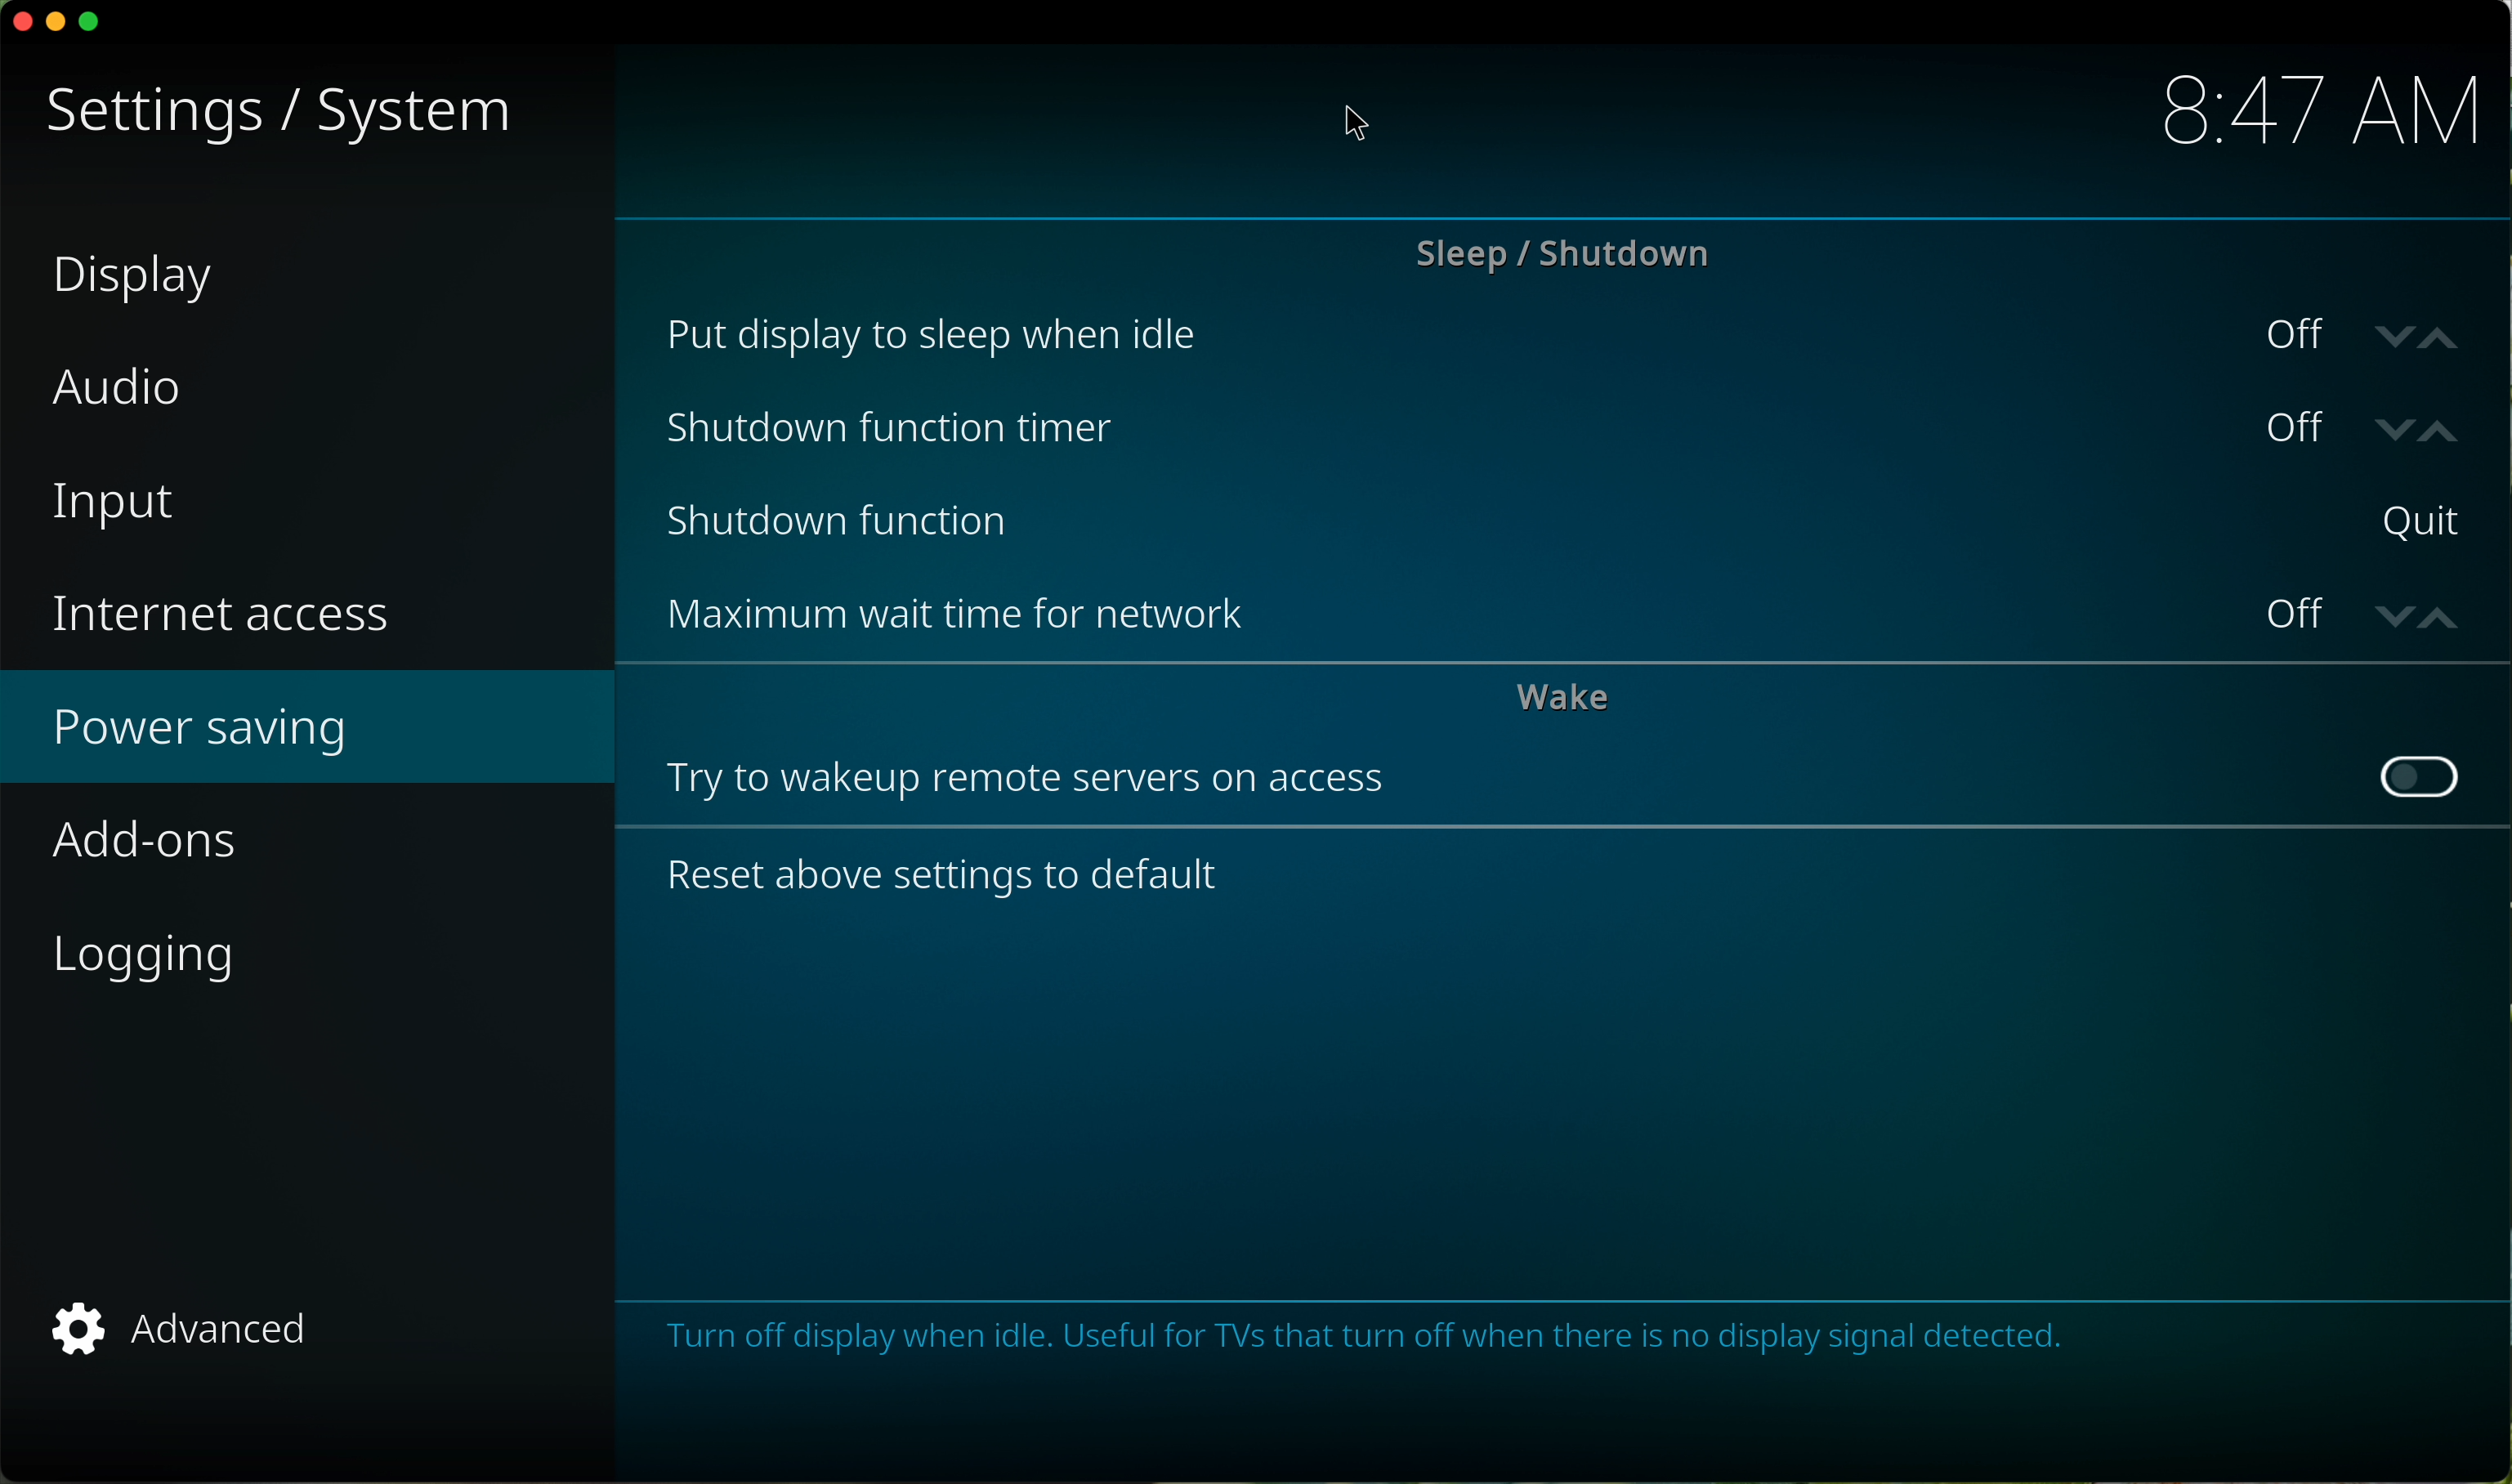  I want to click on audio, so click(116, 389).